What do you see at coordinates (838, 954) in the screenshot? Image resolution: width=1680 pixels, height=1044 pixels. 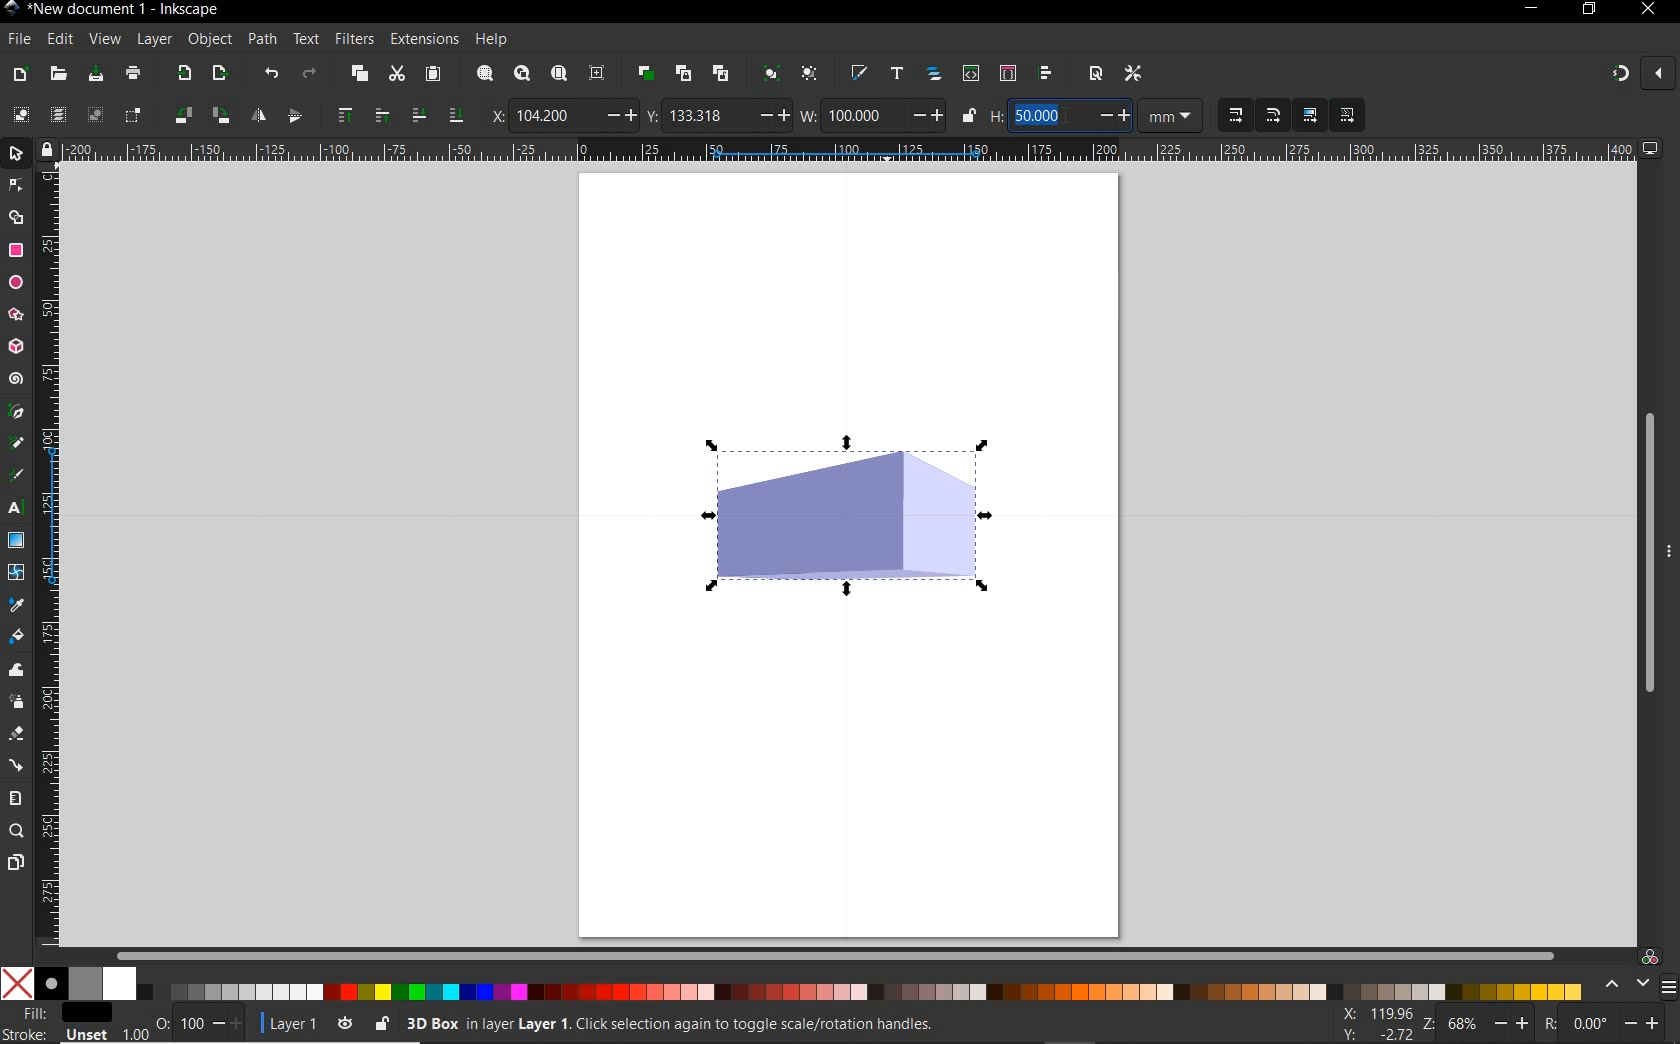 I see `scrollbar` at bounding box center [838, 954].